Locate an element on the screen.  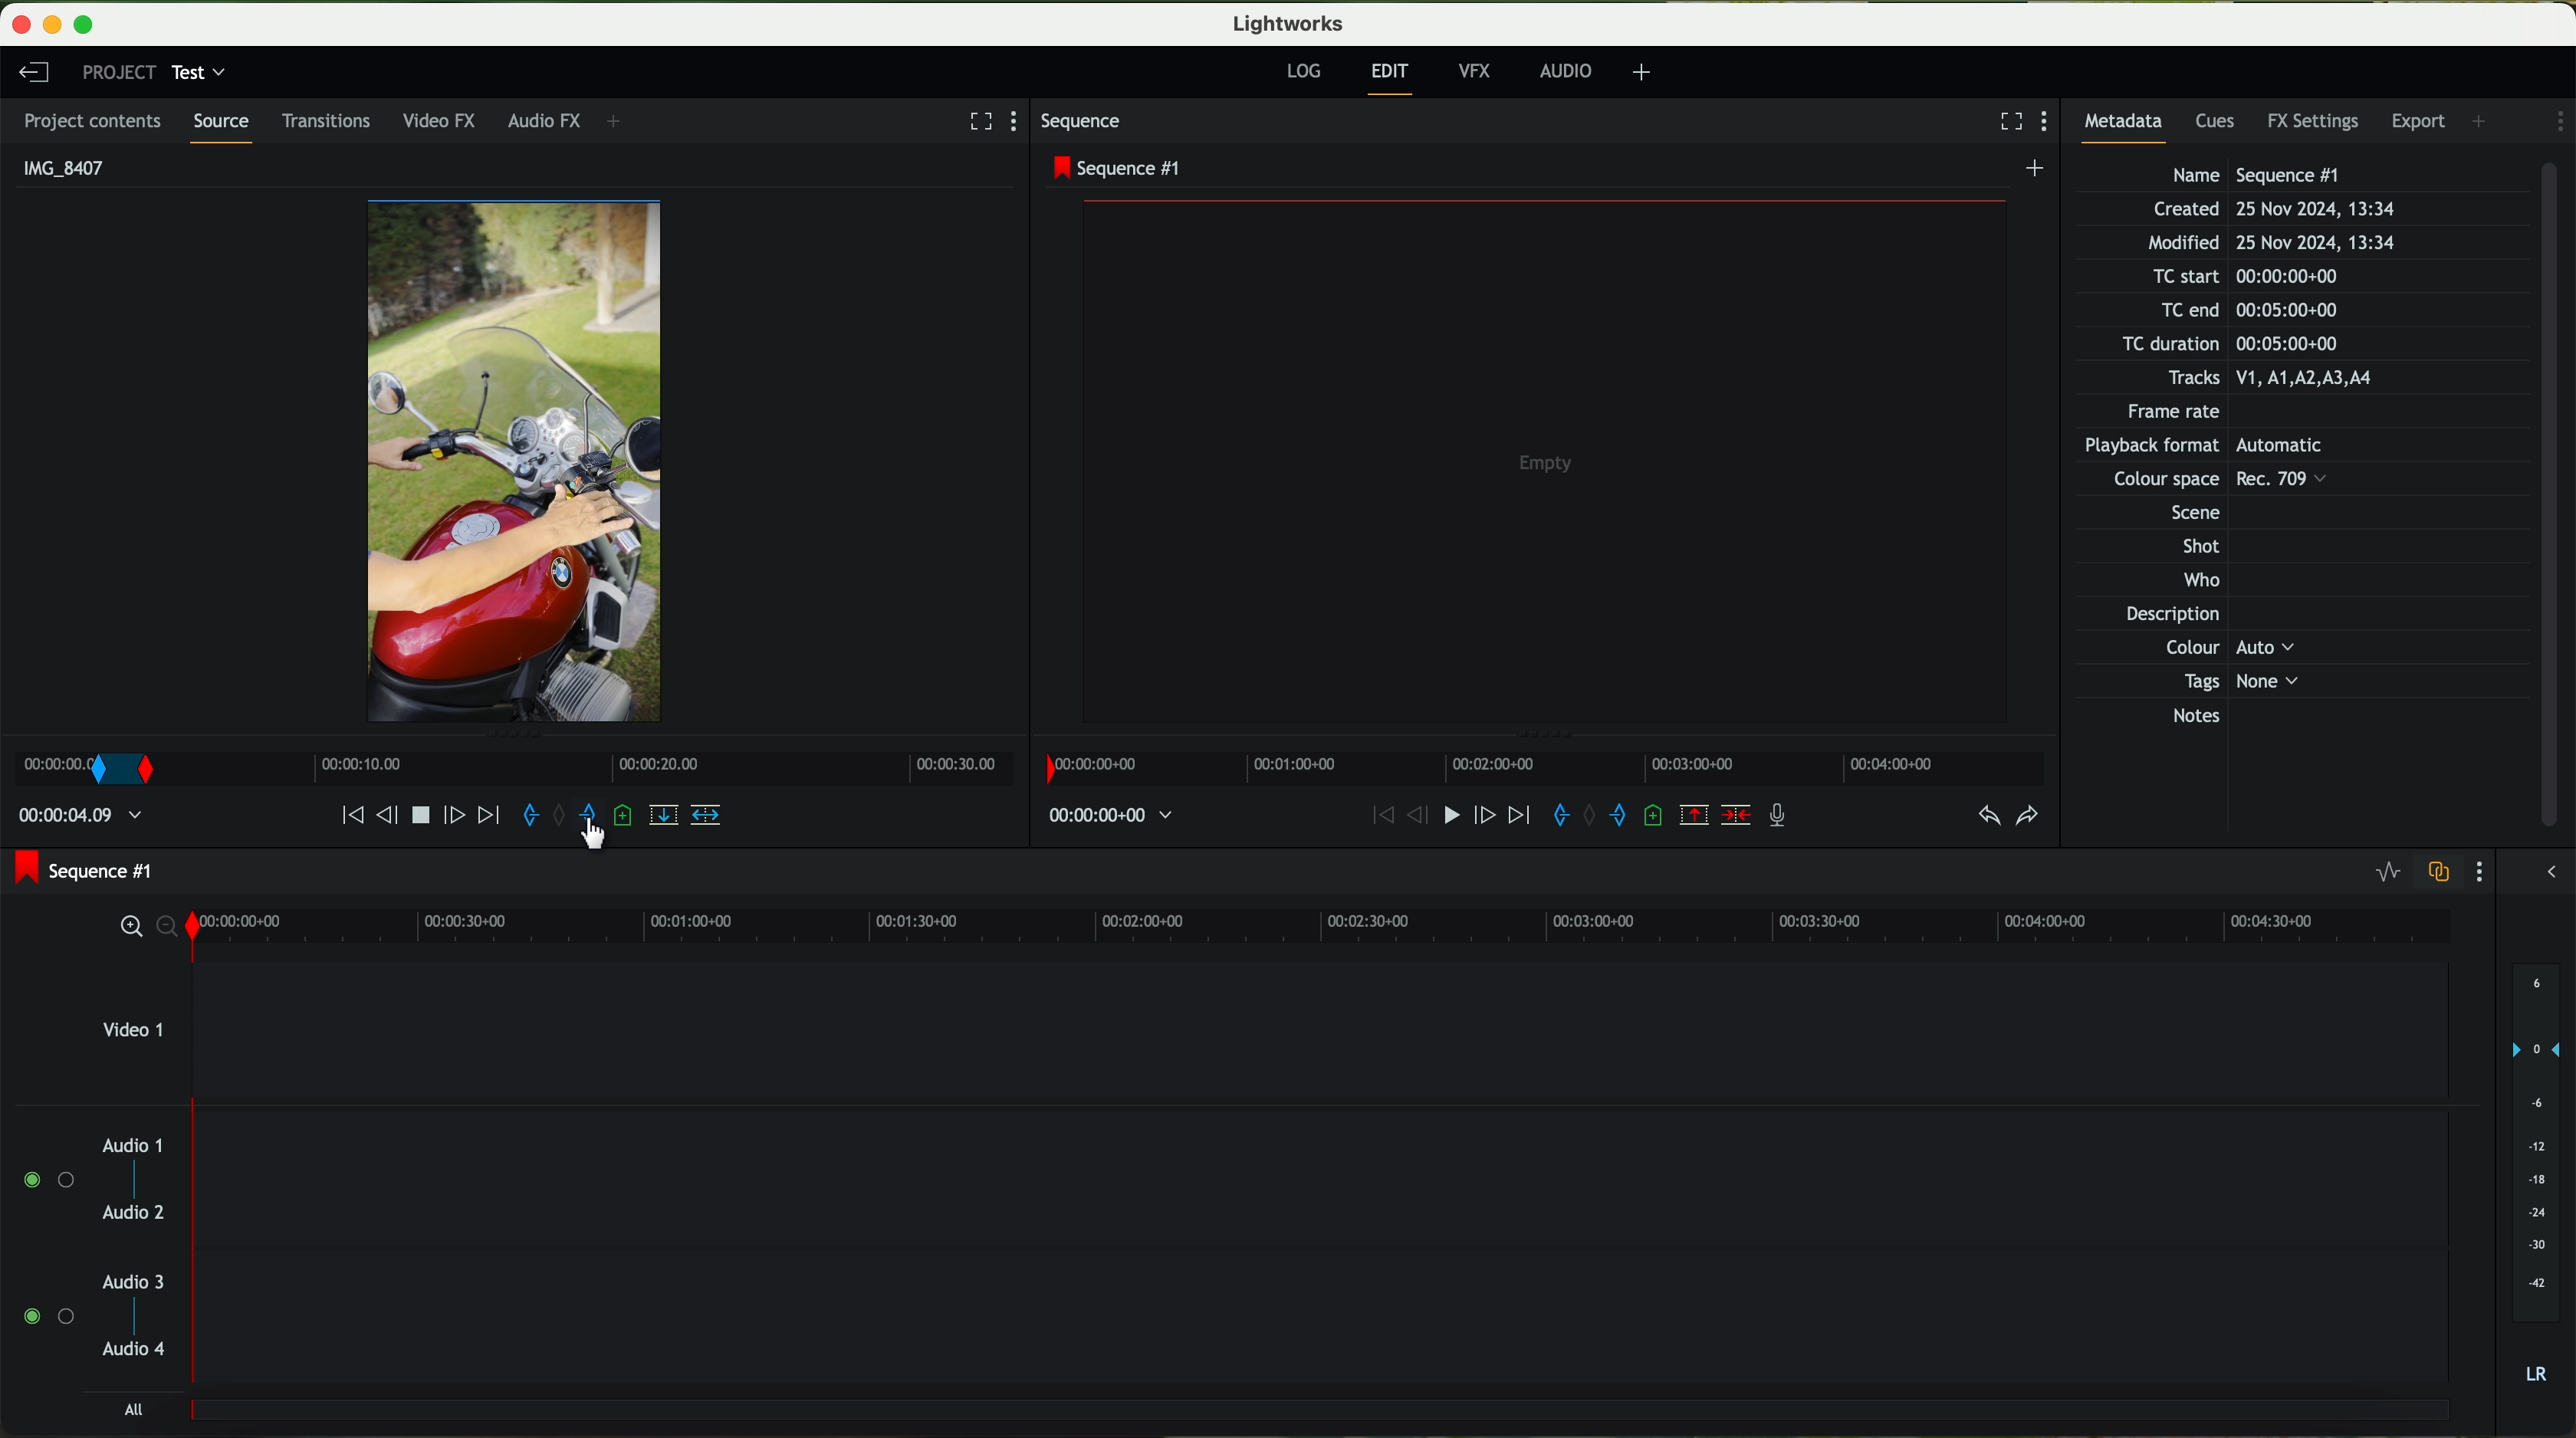
Timeline is located at coordinates (618, 766).